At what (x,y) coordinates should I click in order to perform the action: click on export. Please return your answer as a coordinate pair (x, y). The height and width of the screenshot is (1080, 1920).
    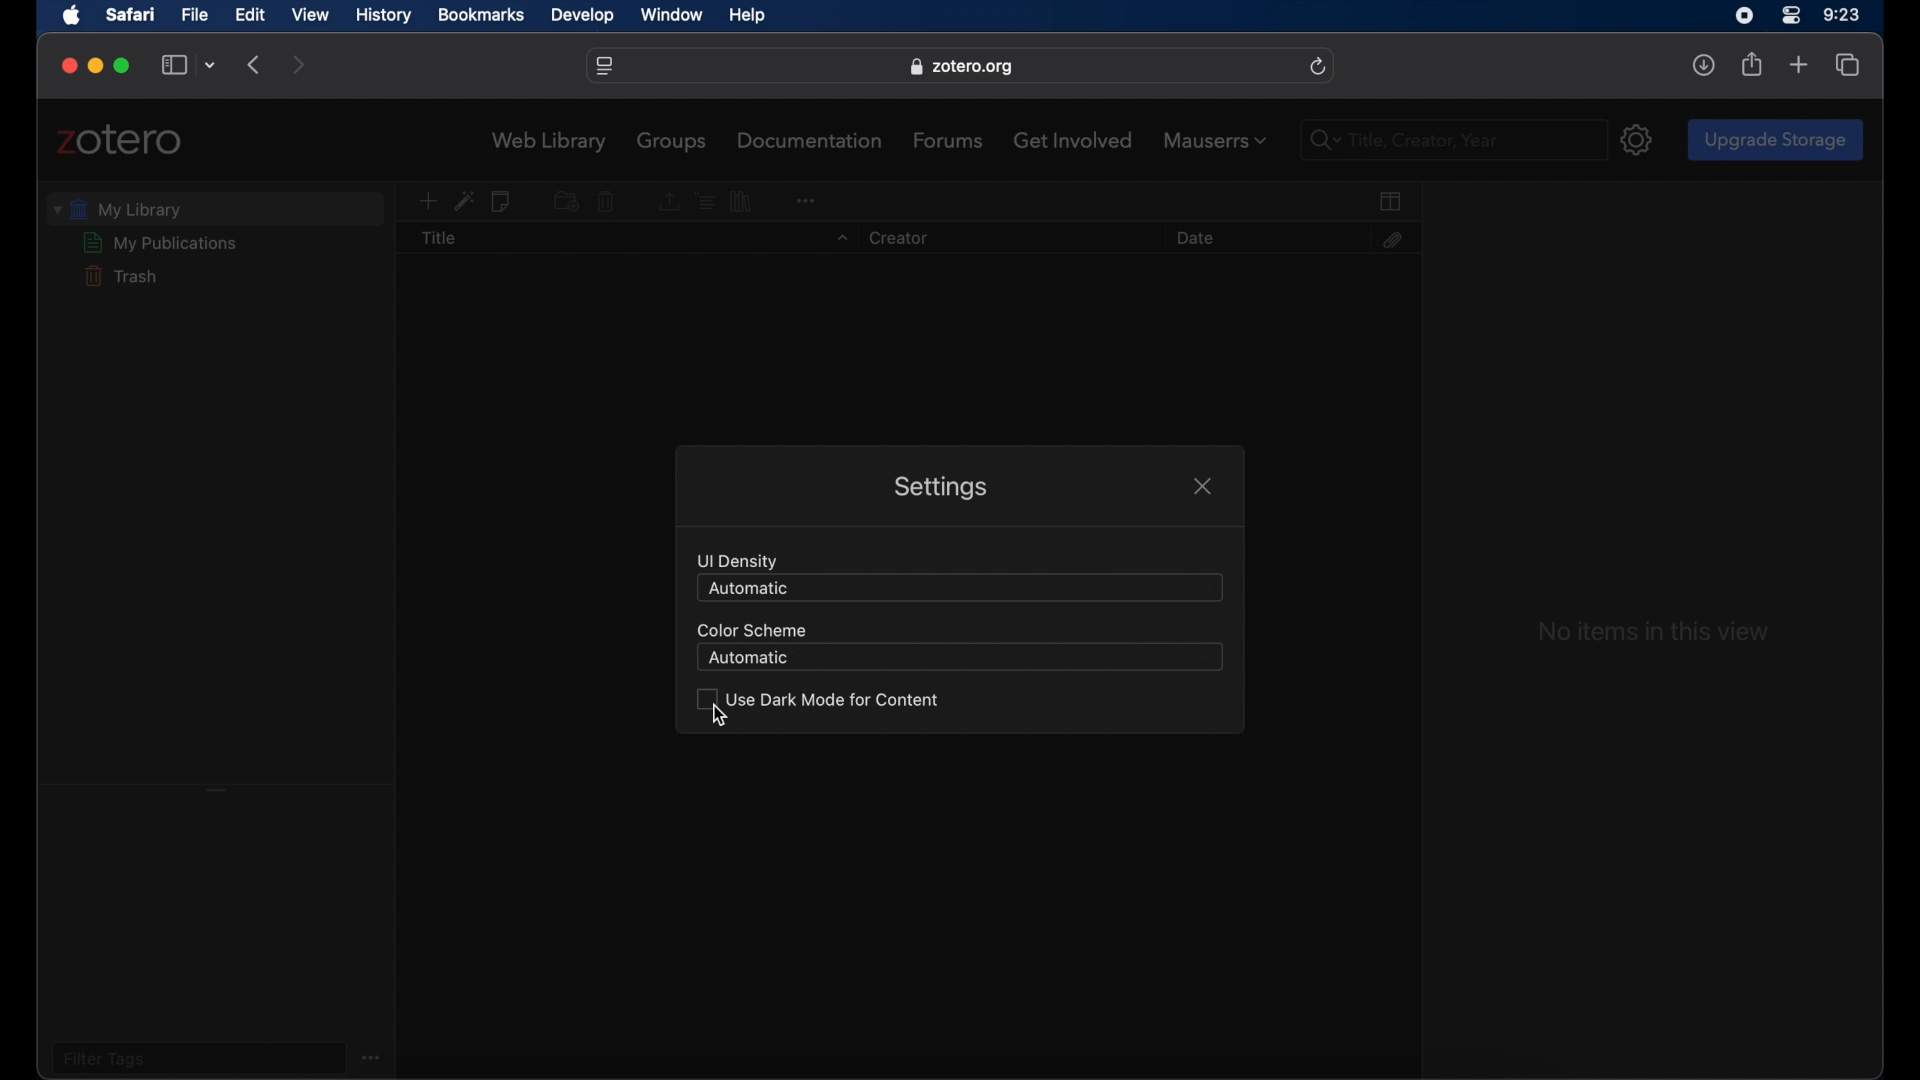
    Looking at the image, I should click on (667, 202).